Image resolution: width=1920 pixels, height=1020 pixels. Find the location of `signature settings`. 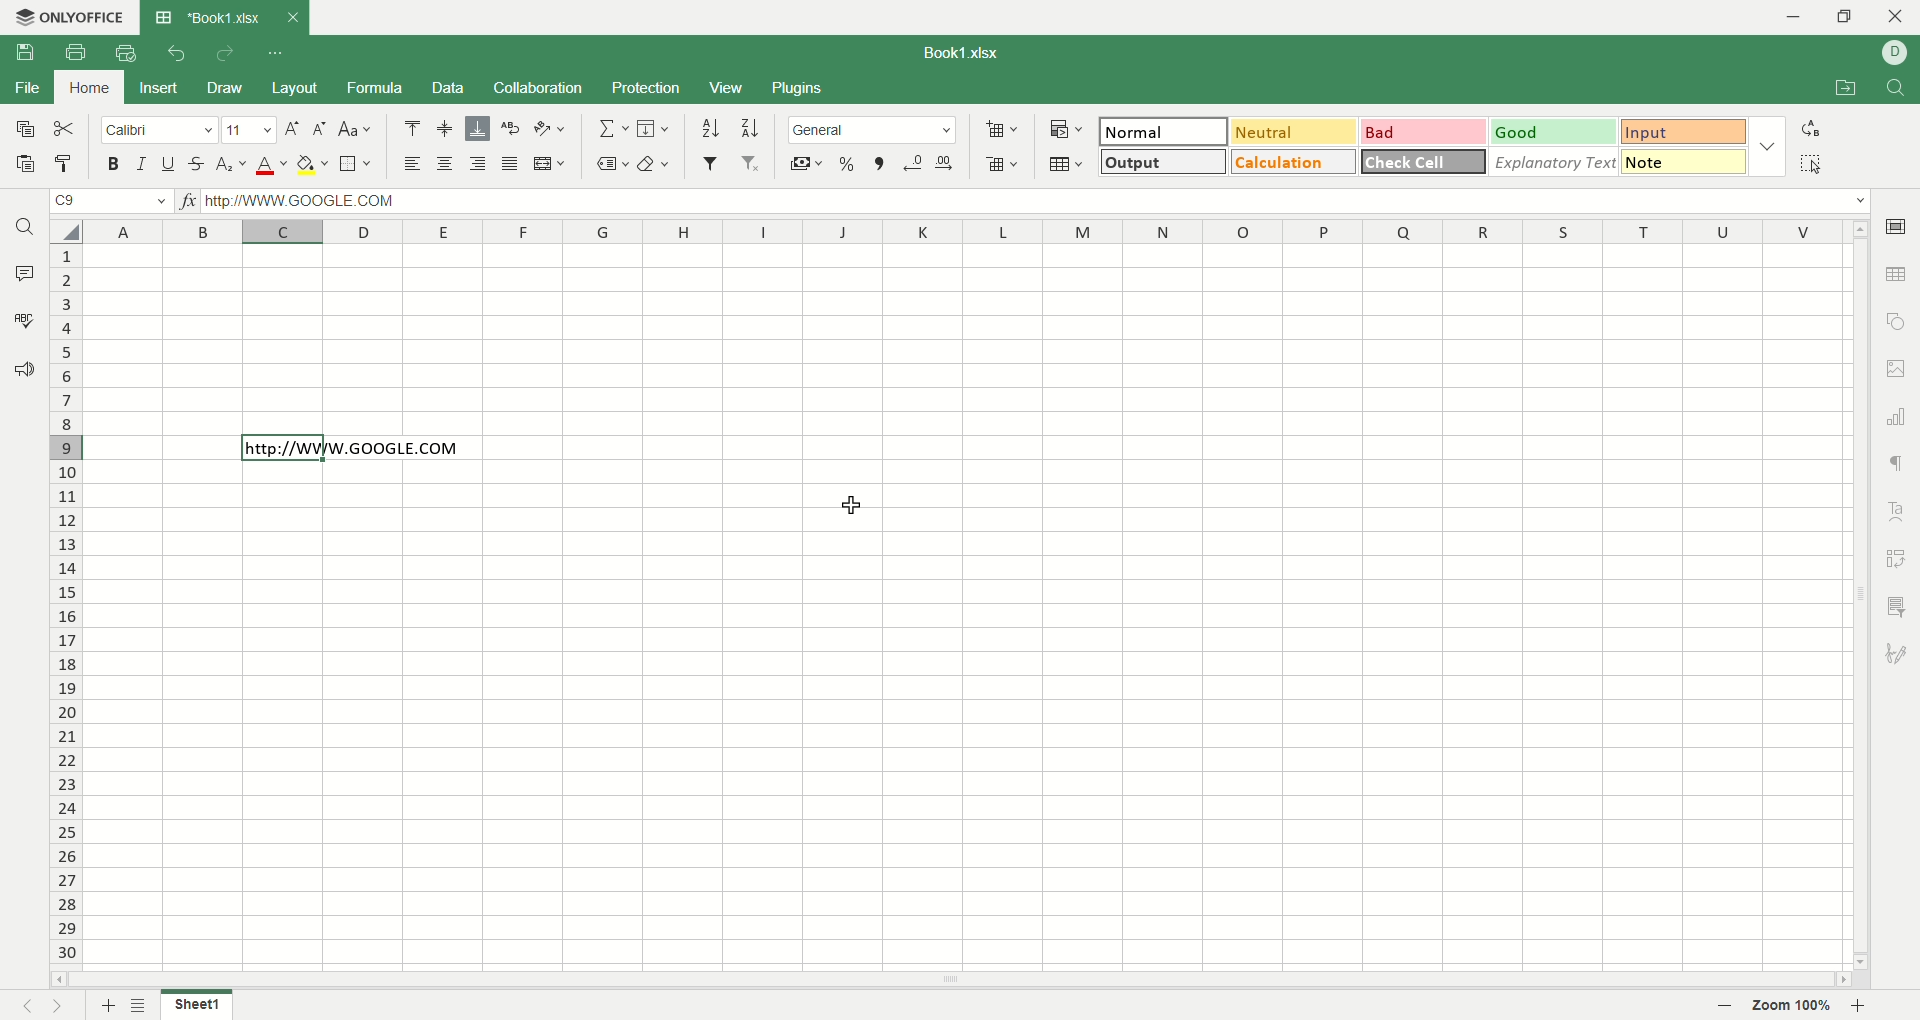

signature settings is located at coordinates (1898, 655).